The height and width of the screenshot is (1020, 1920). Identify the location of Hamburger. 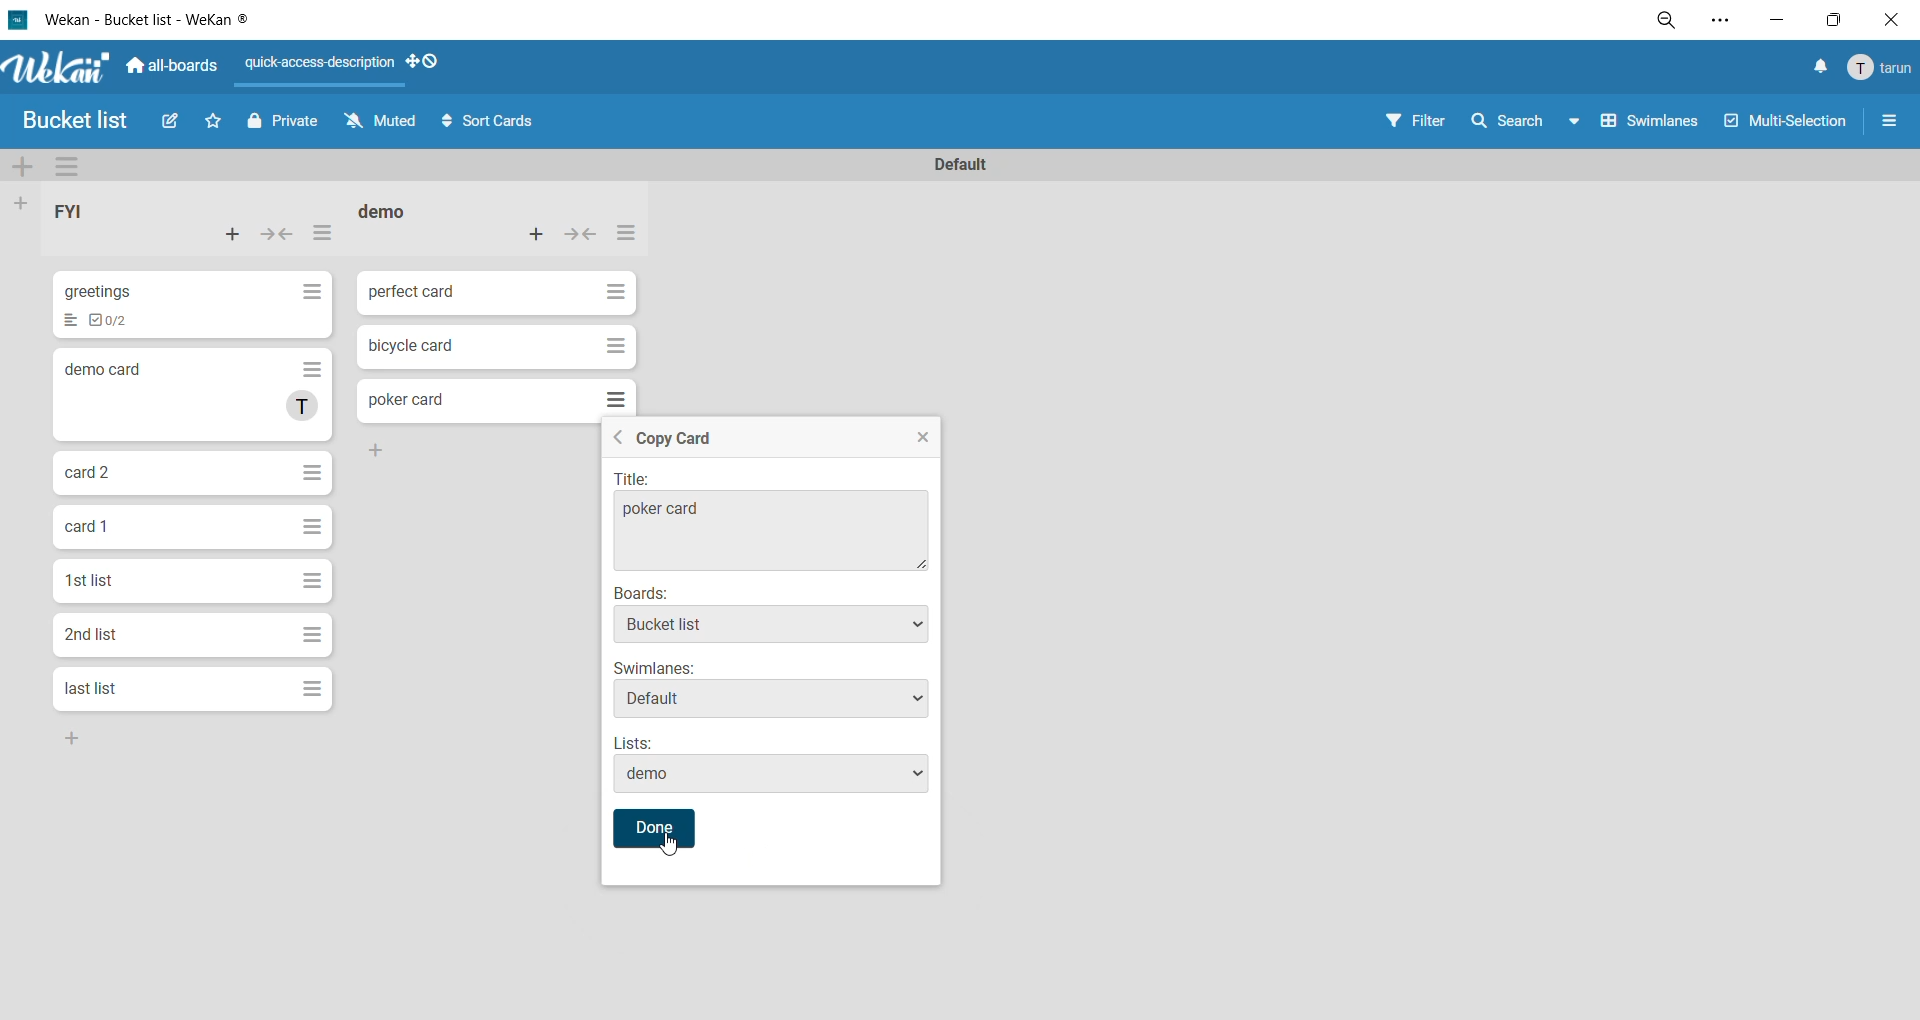
(616, 398).